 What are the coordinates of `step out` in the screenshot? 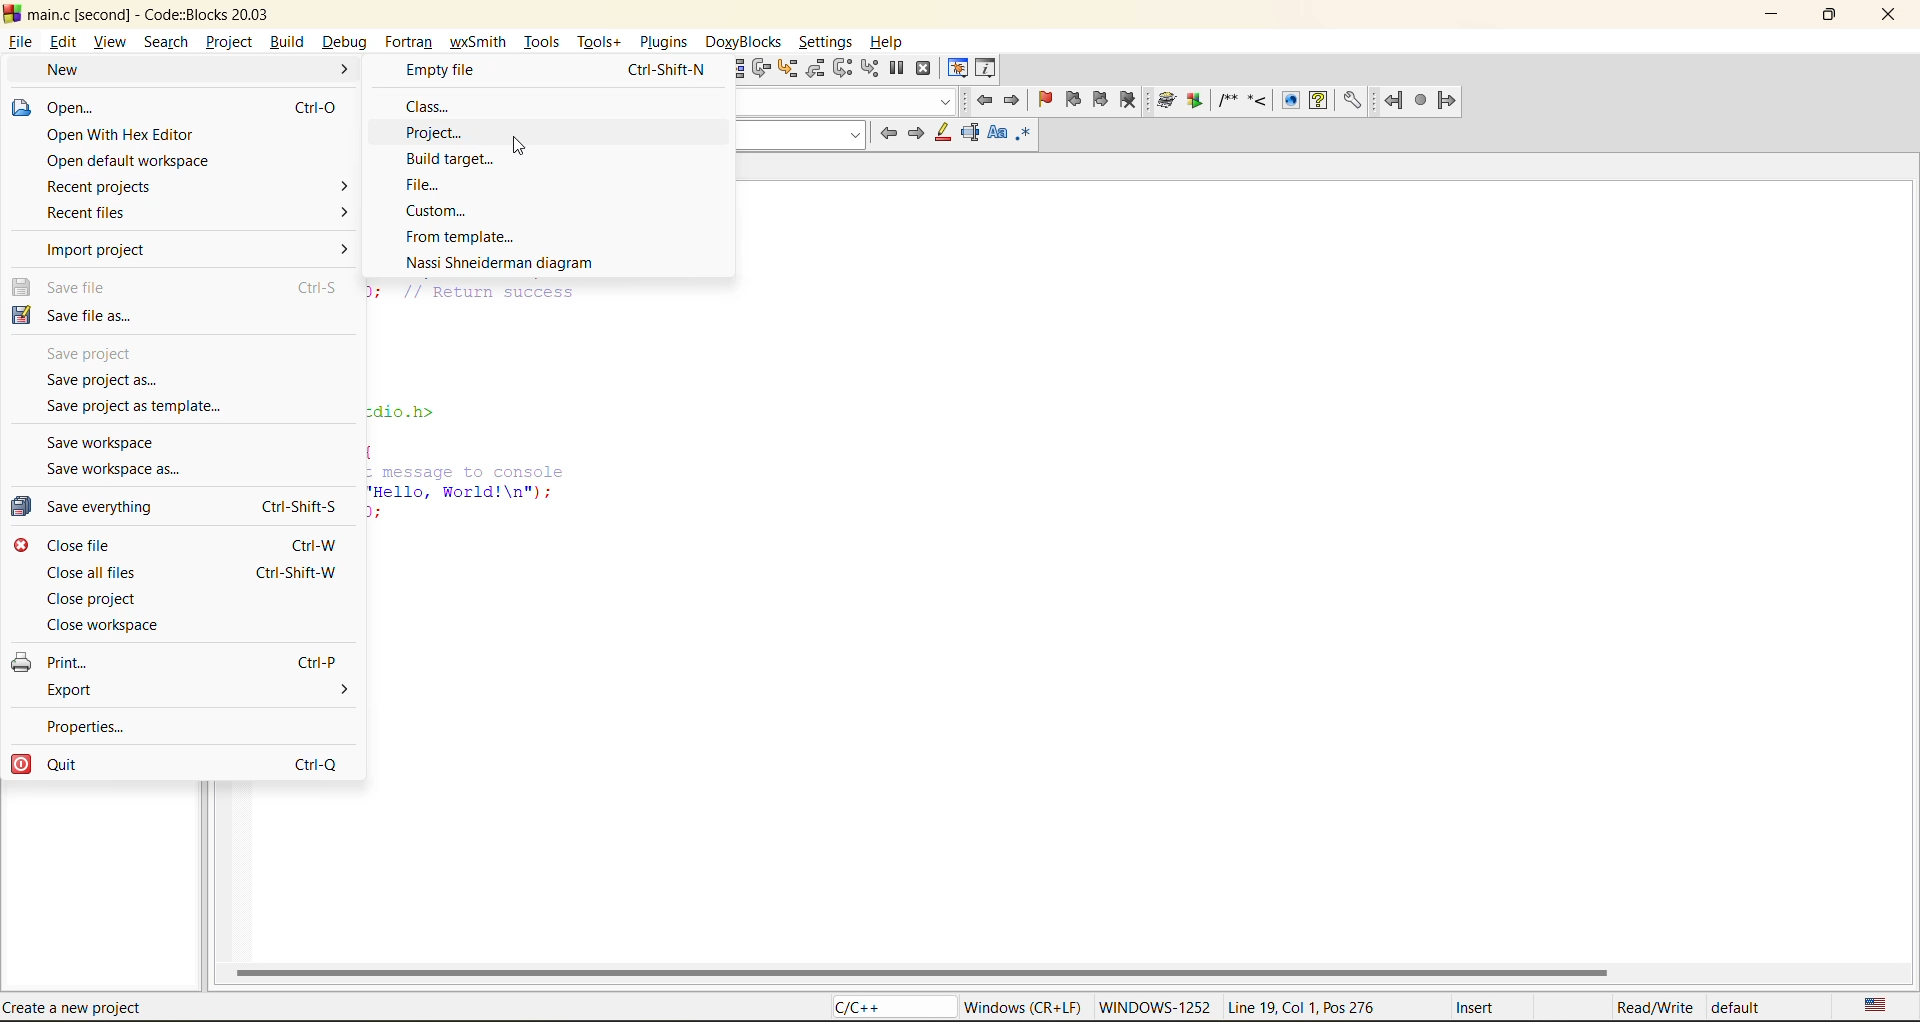 It's located at (816, 68).